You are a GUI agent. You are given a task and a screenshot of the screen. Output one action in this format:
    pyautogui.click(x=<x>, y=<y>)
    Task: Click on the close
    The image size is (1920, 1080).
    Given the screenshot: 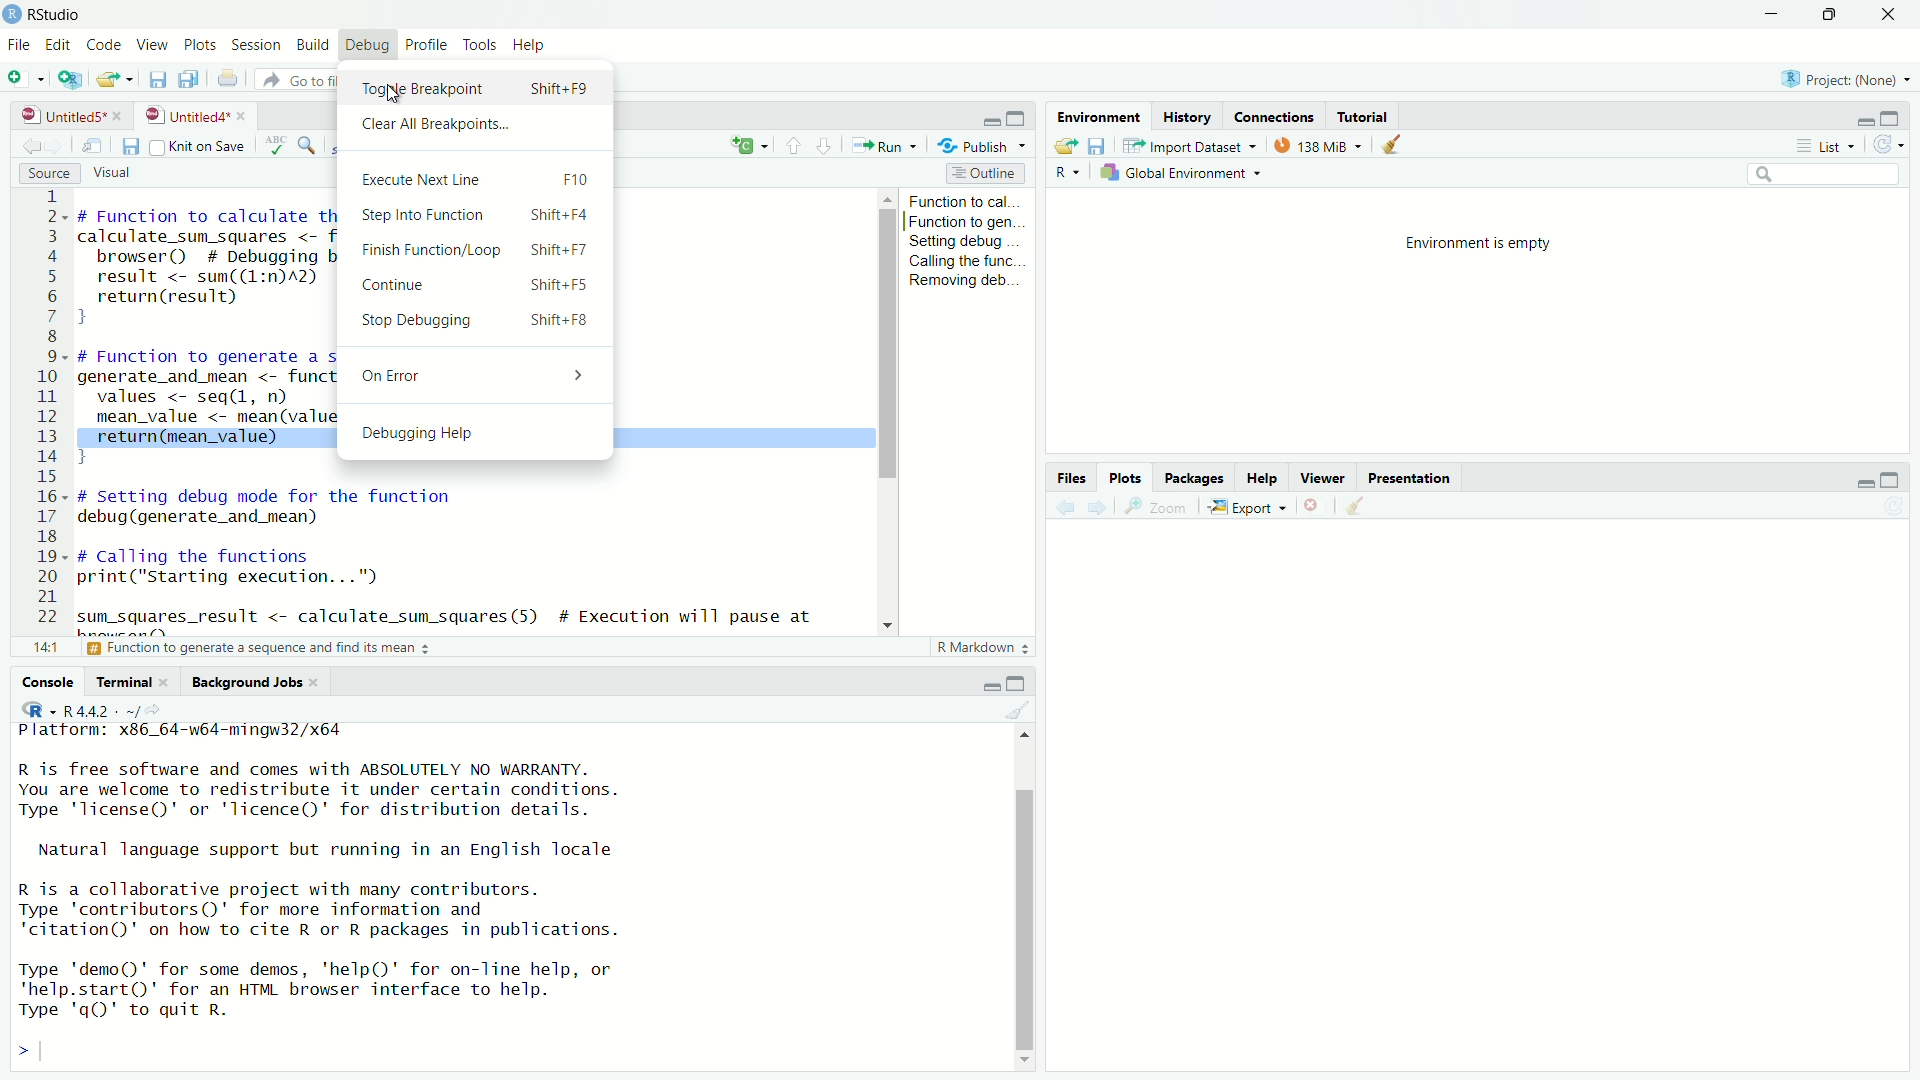 What is the action you would take?
    pyautogui.click(x=126, y=113)
    